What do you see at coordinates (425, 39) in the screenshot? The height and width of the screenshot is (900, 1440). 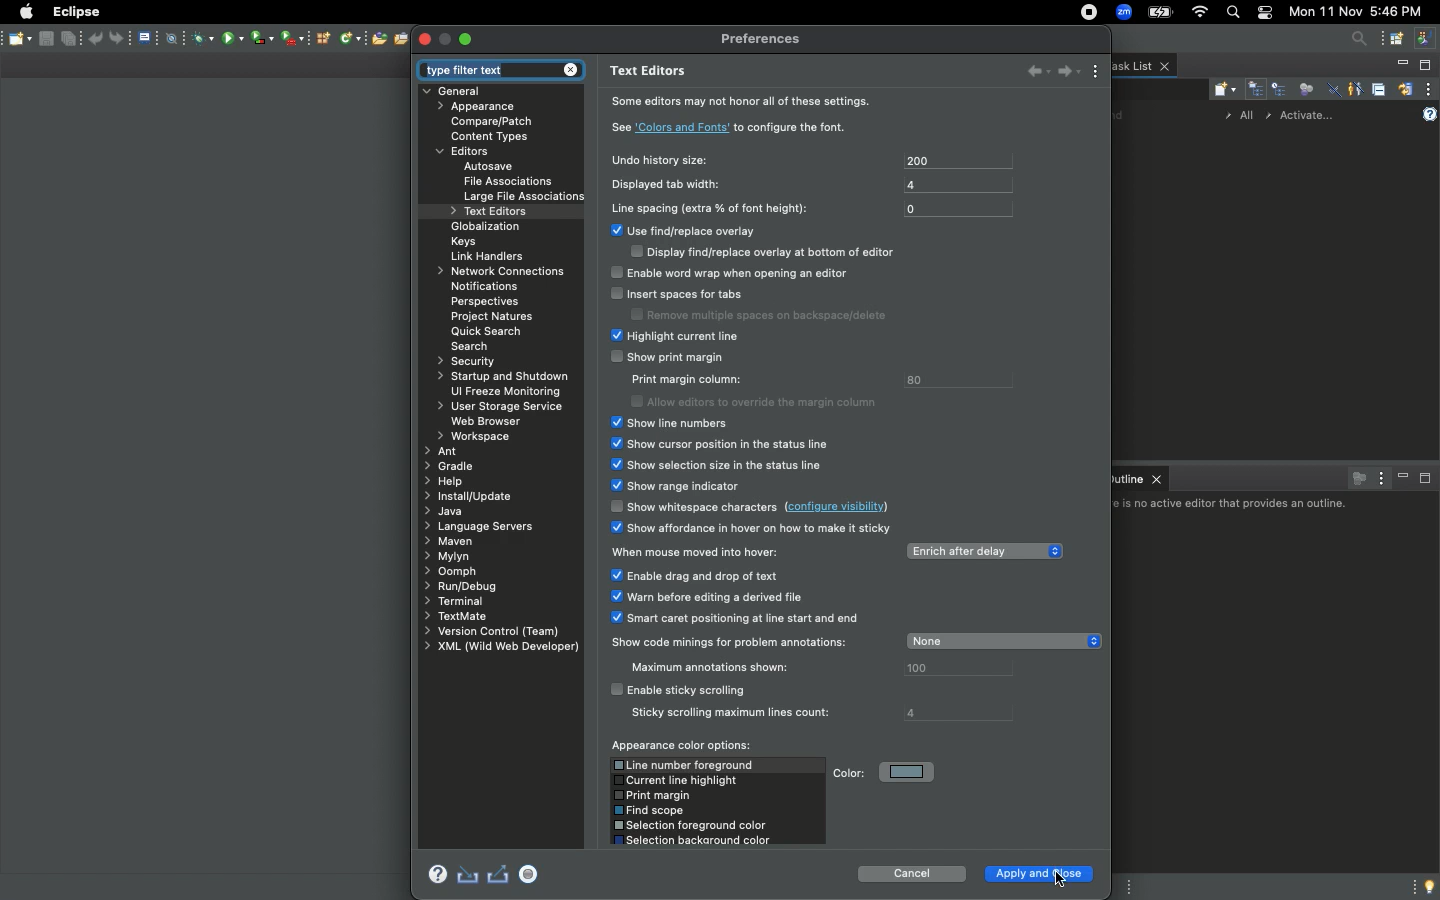 I see `Close` at bounding box center [425, 39].